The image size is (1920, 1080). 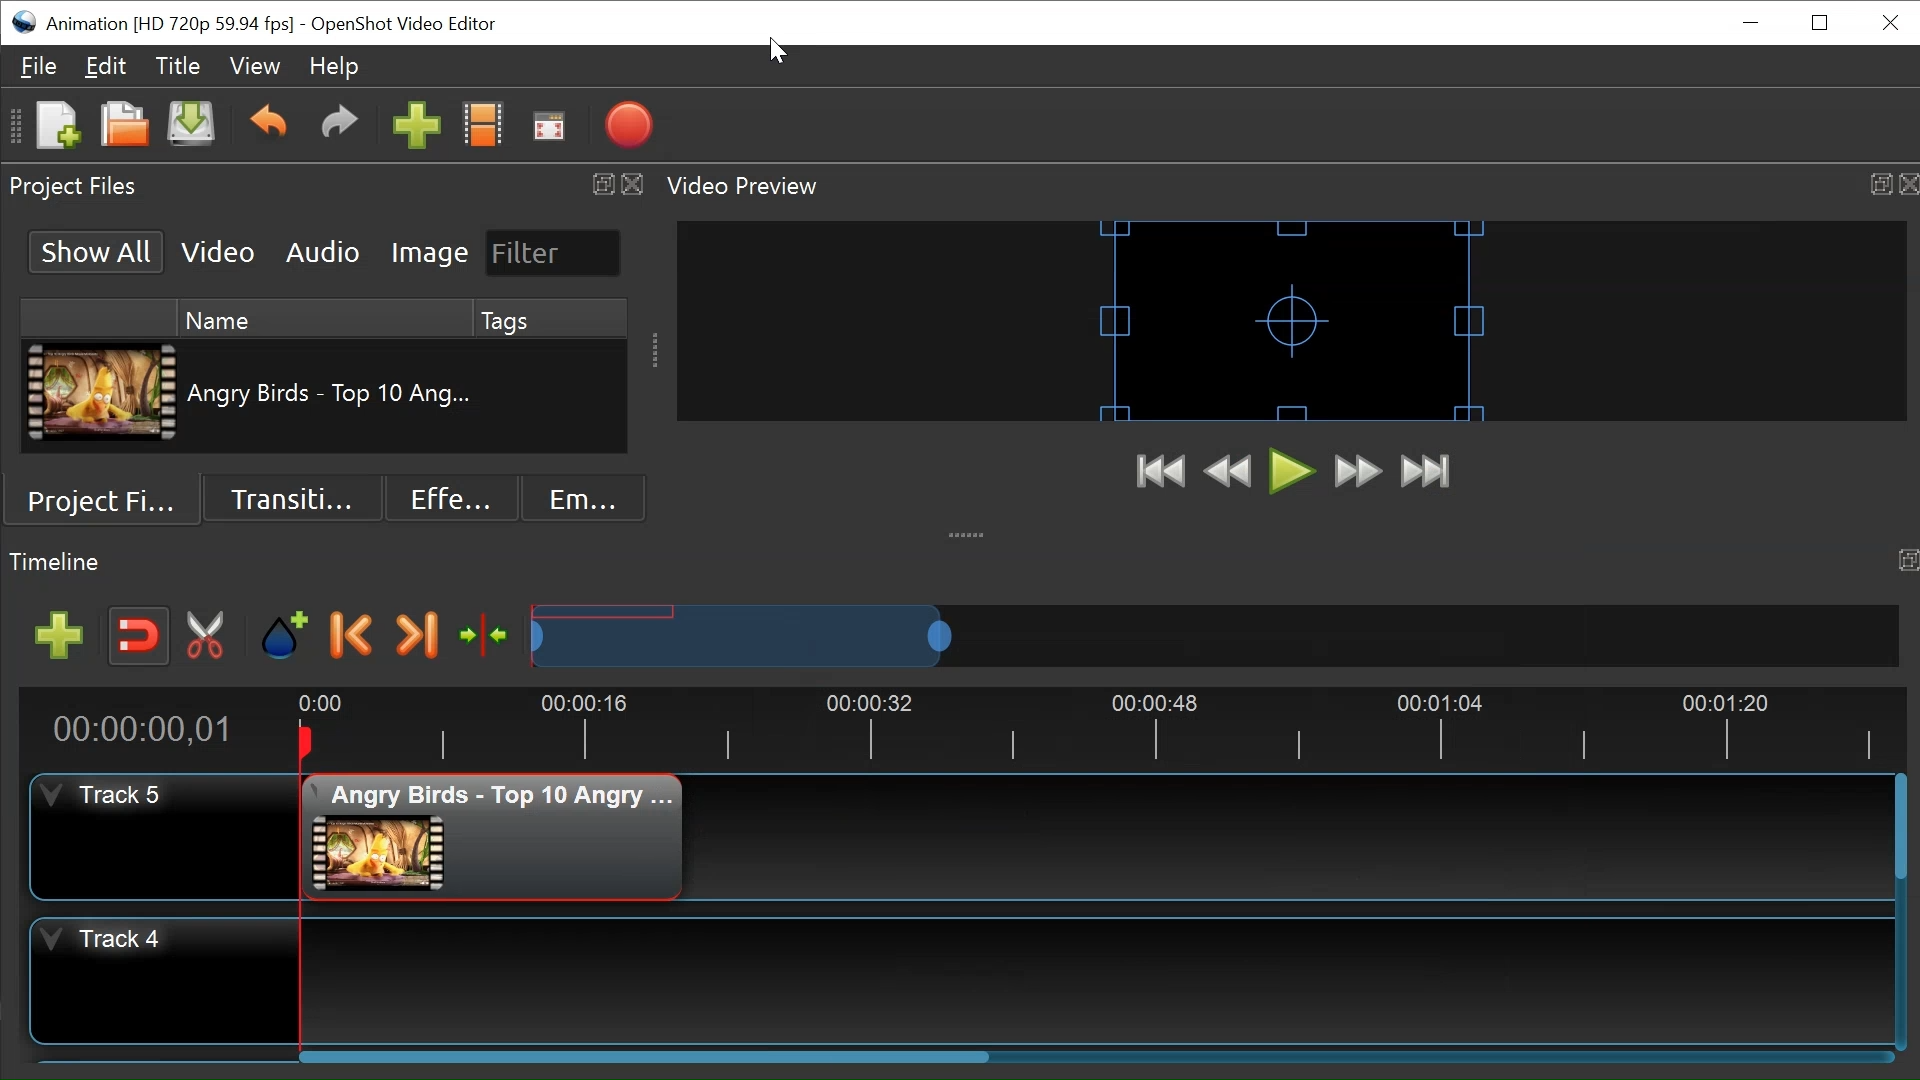 What do you see at coordinates (94, 250) in the screenshot?
I see `Show All` at bounding box center [94, 250].